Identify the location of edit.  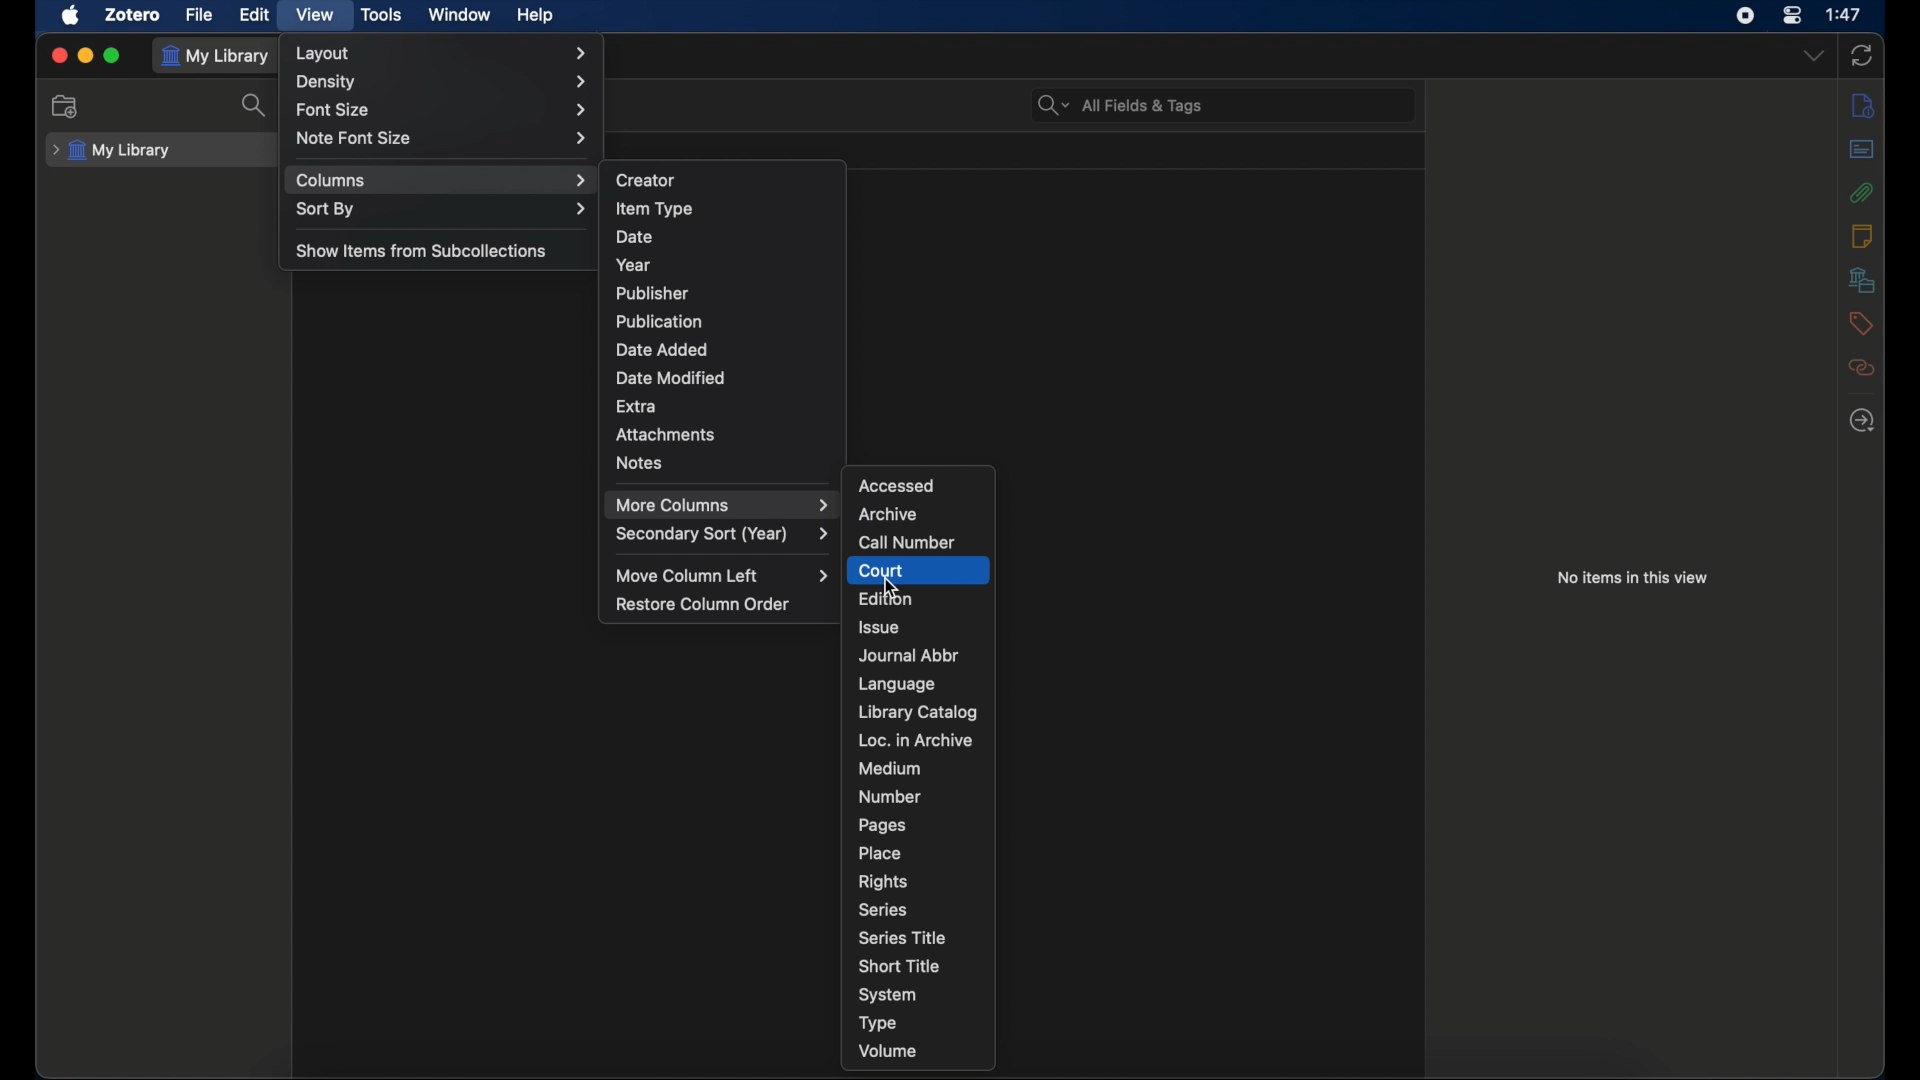
(254, 15).